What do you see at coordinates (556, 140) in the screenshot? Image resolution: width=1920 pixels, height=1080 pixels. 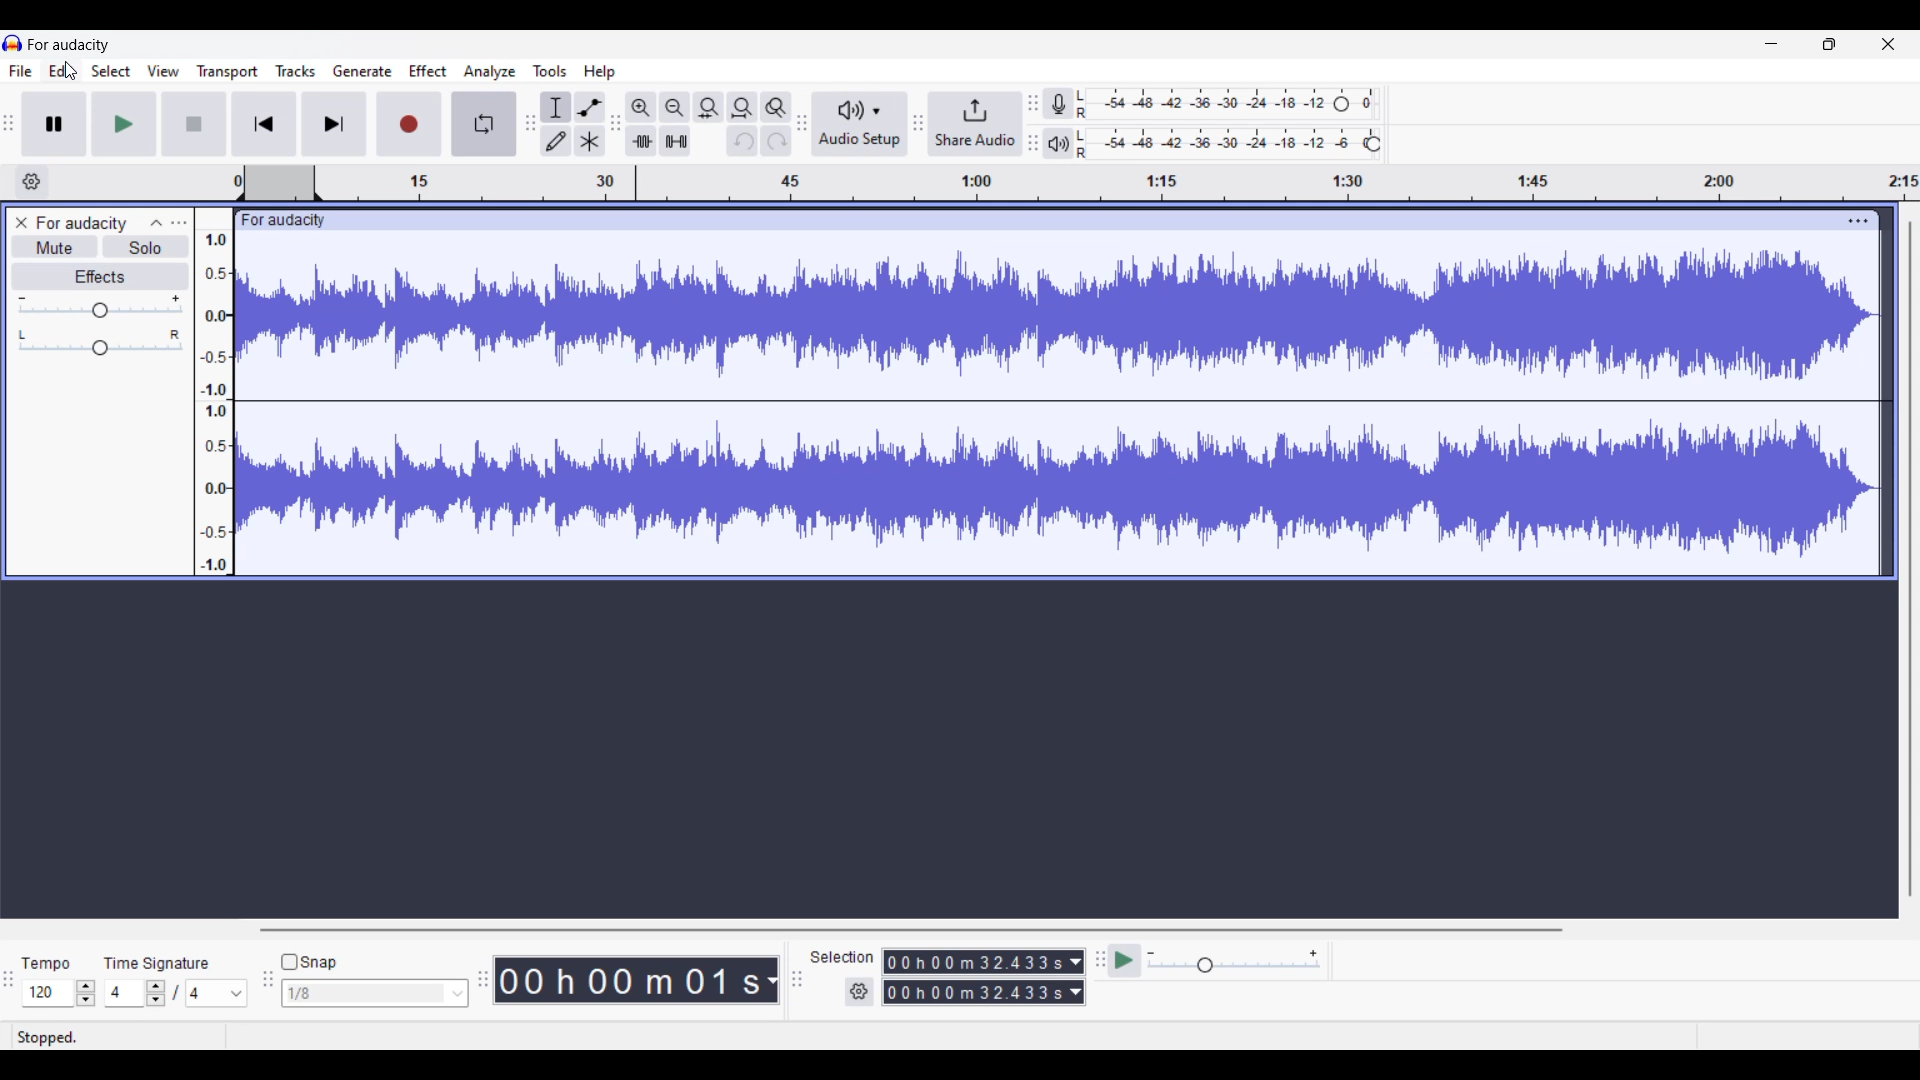 I see `Draw tool` at bounding box center [556, 140].